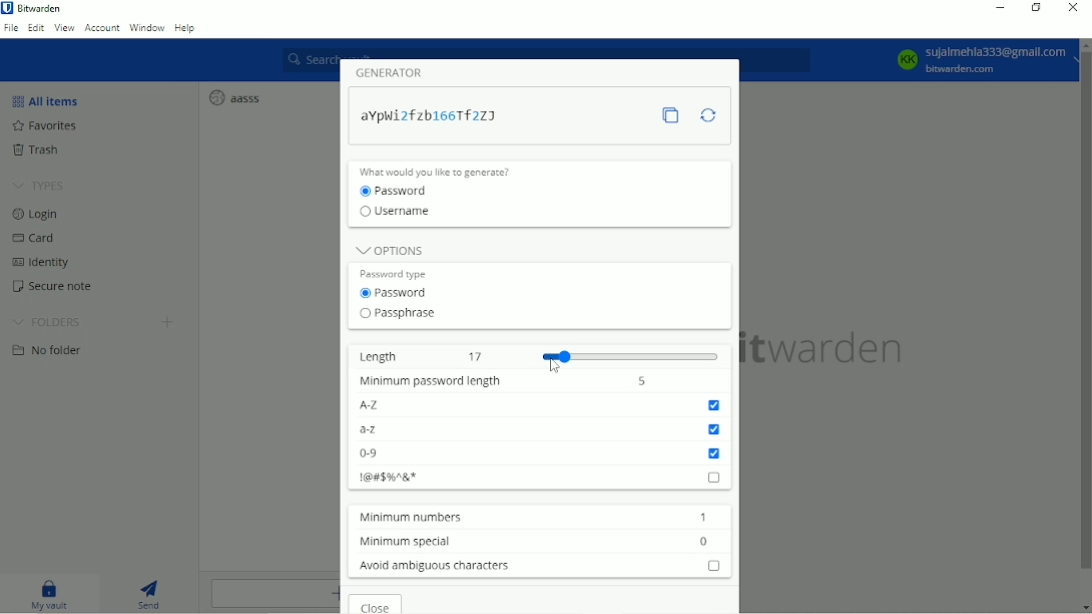 This screenshot has height=614, width=1092. Describe the element at coordinates (705, 541) in the screenshot. I see `0` at that location.